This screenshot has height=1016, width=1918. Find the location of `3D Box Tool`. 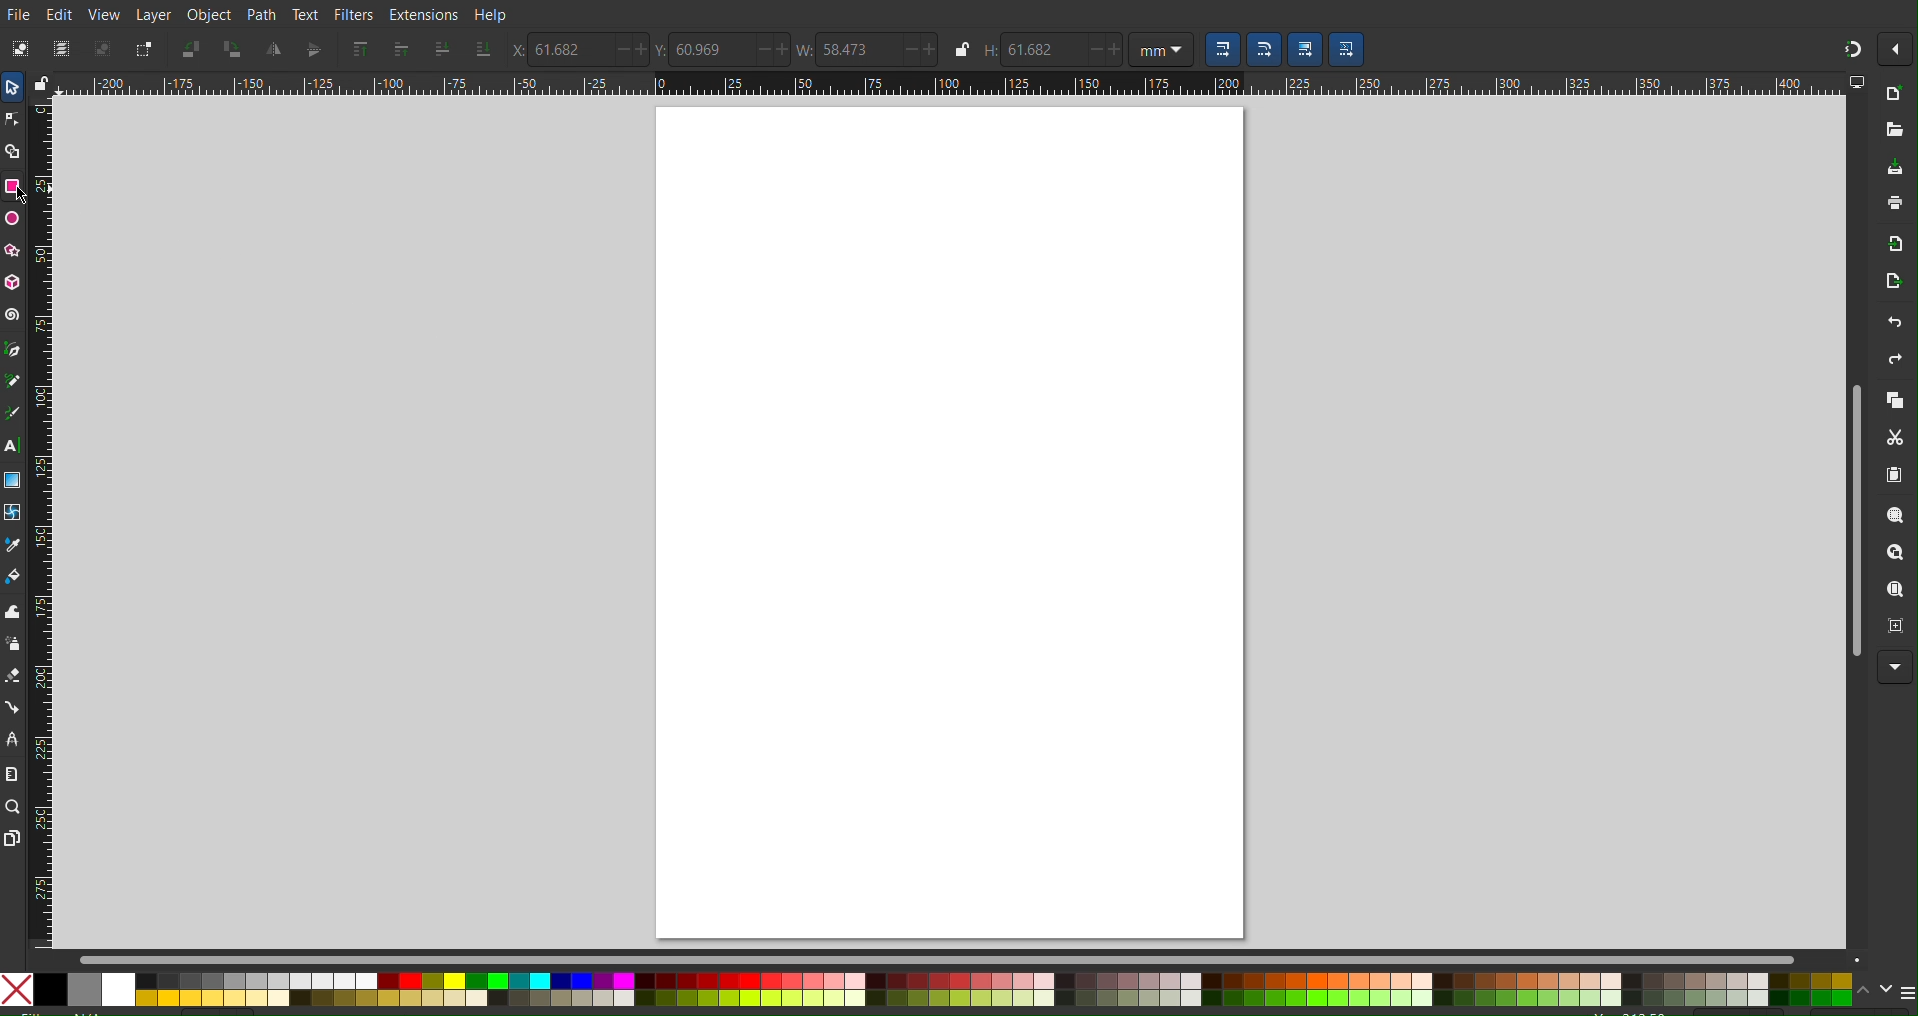

3D Box Tool is located at coordinates (12, 284).